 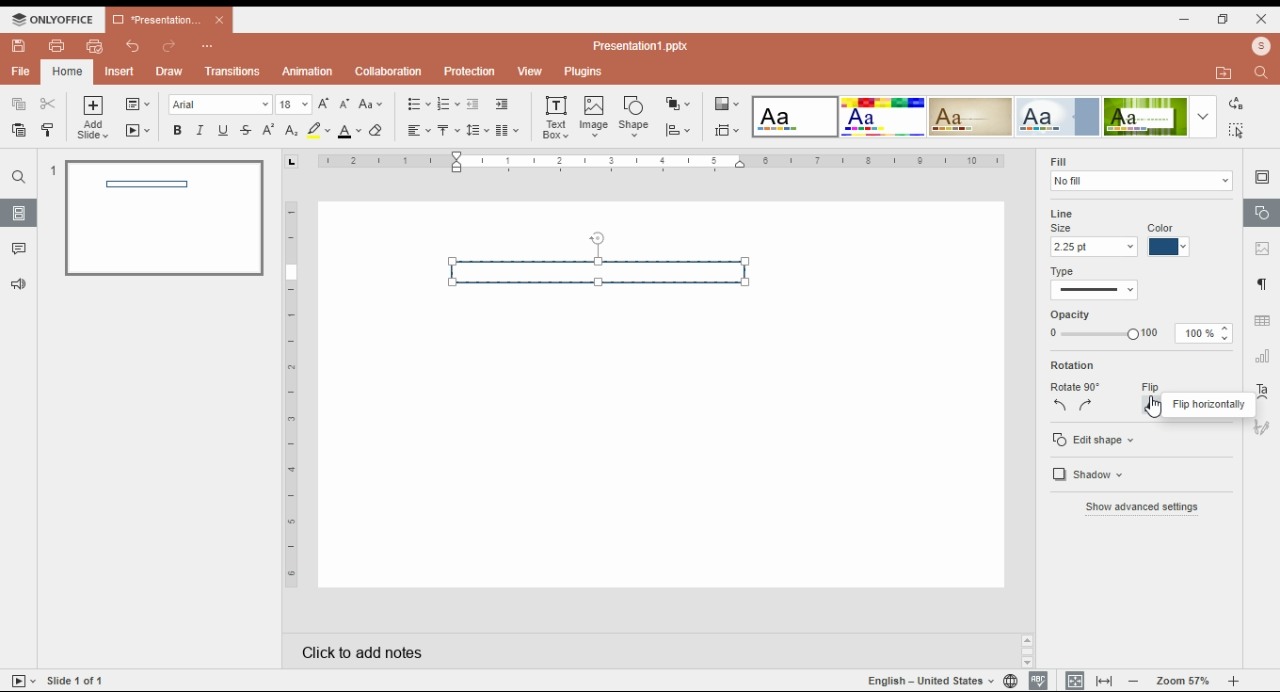 I want to click on add slide, so click(x=93, y=118).